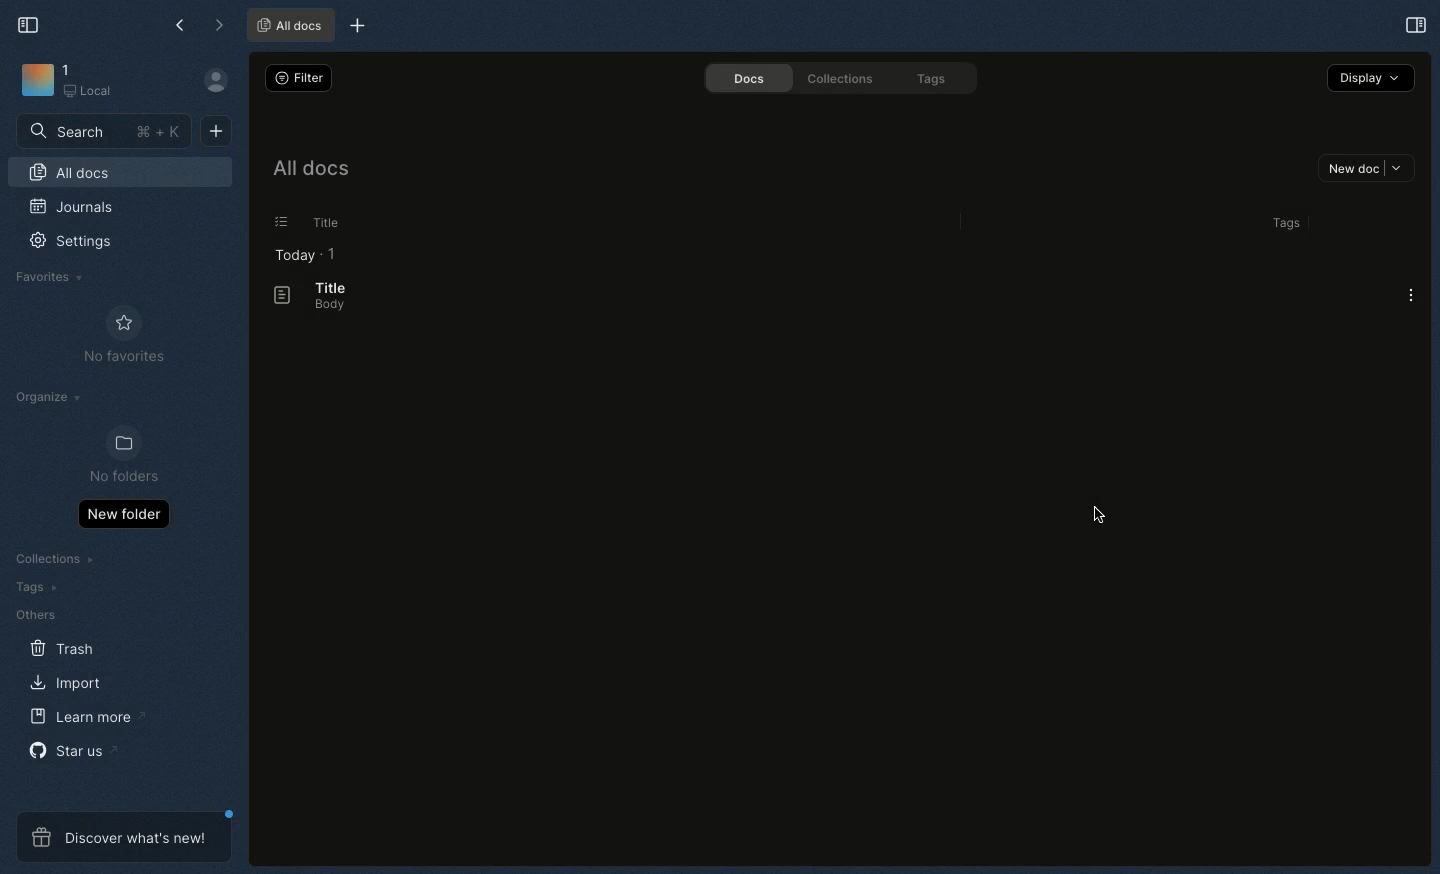  I want to click on Tags, so click(935, 80).